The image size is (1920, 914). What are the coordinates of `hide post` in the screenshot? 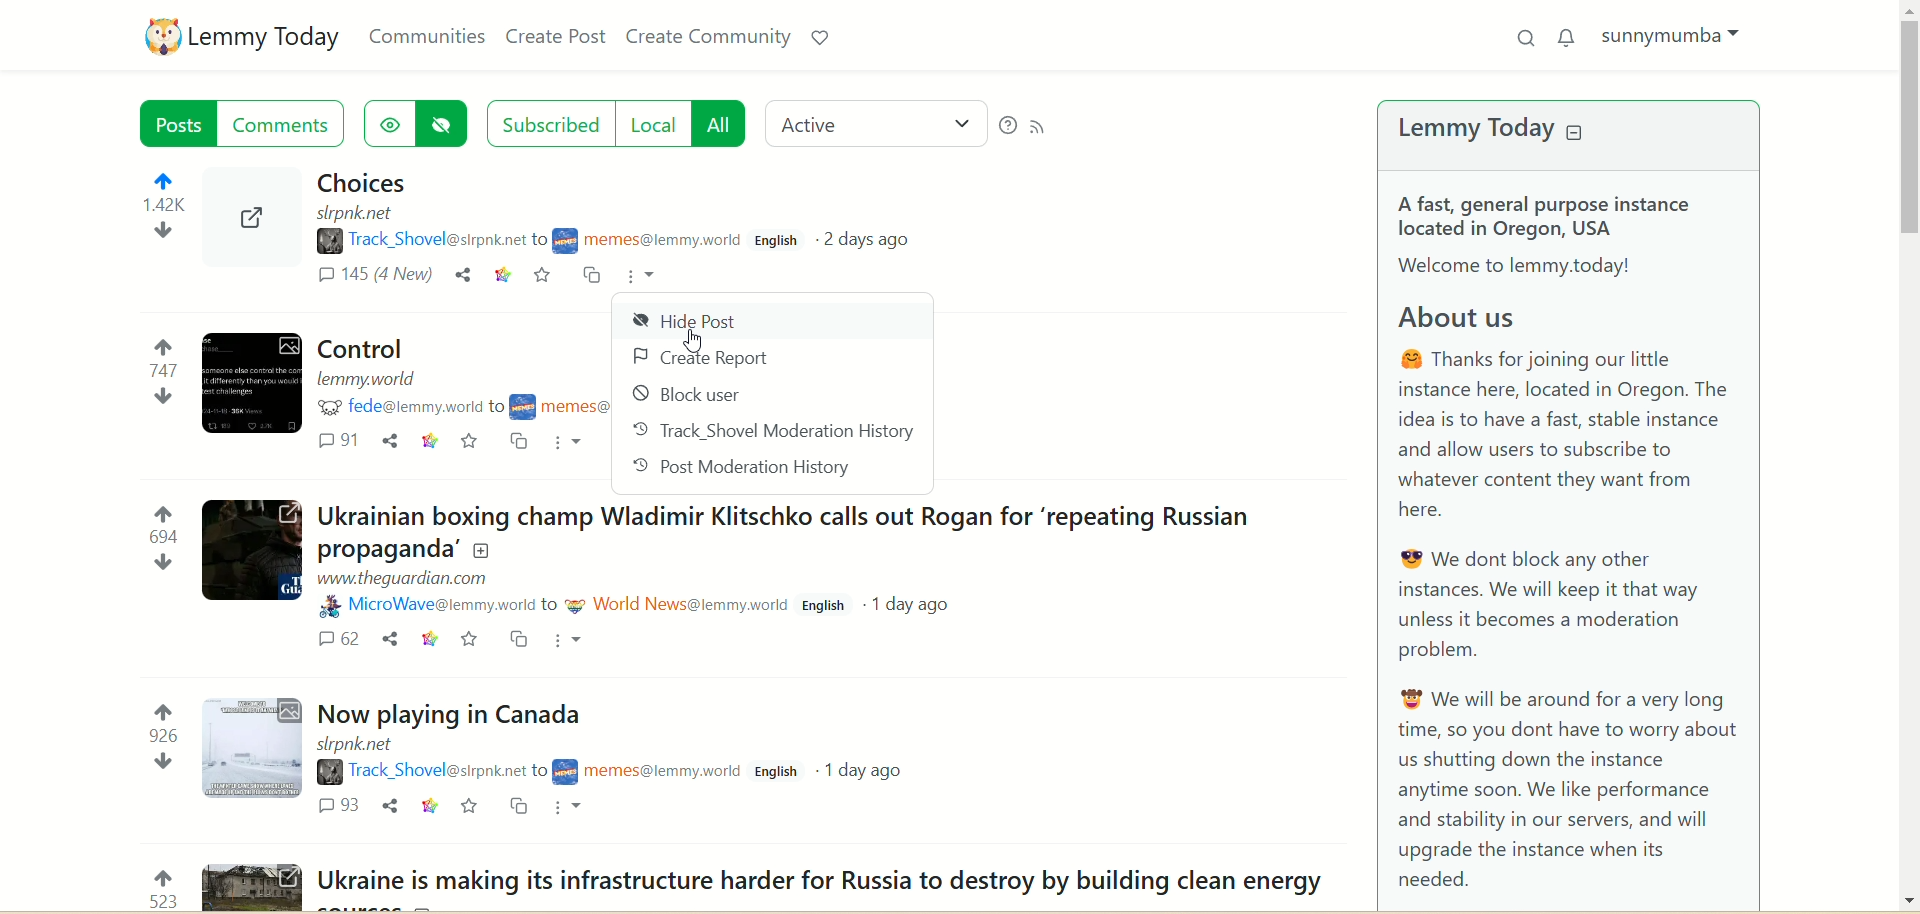 It's located at (680, 319).